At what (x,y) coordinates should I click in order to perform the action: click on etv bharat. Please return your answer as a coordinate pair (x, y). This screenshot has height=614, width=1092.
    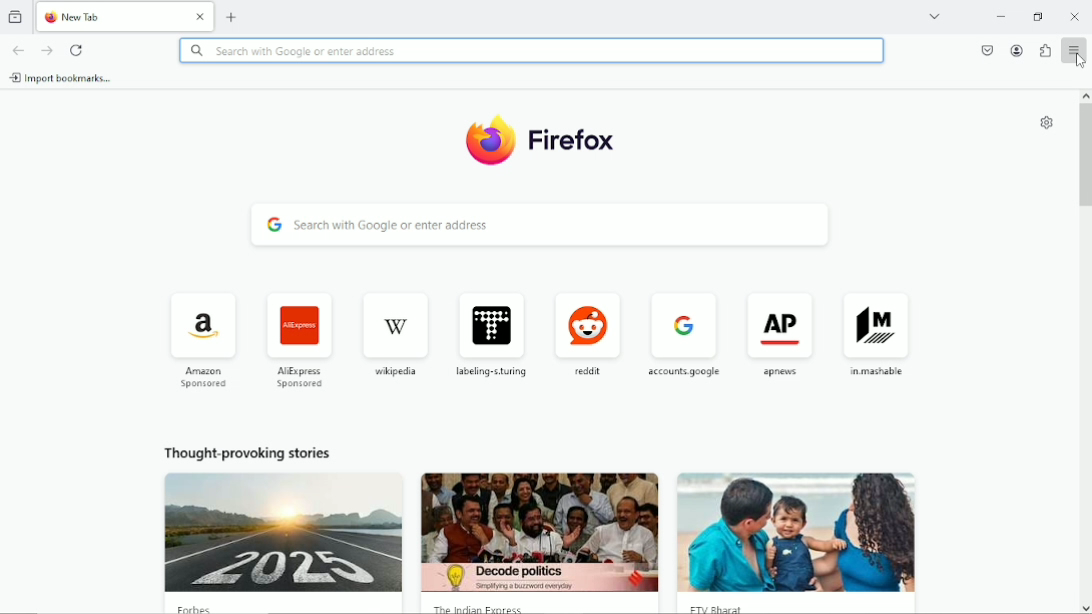
    Looking at the image, I should click on (729, 607).